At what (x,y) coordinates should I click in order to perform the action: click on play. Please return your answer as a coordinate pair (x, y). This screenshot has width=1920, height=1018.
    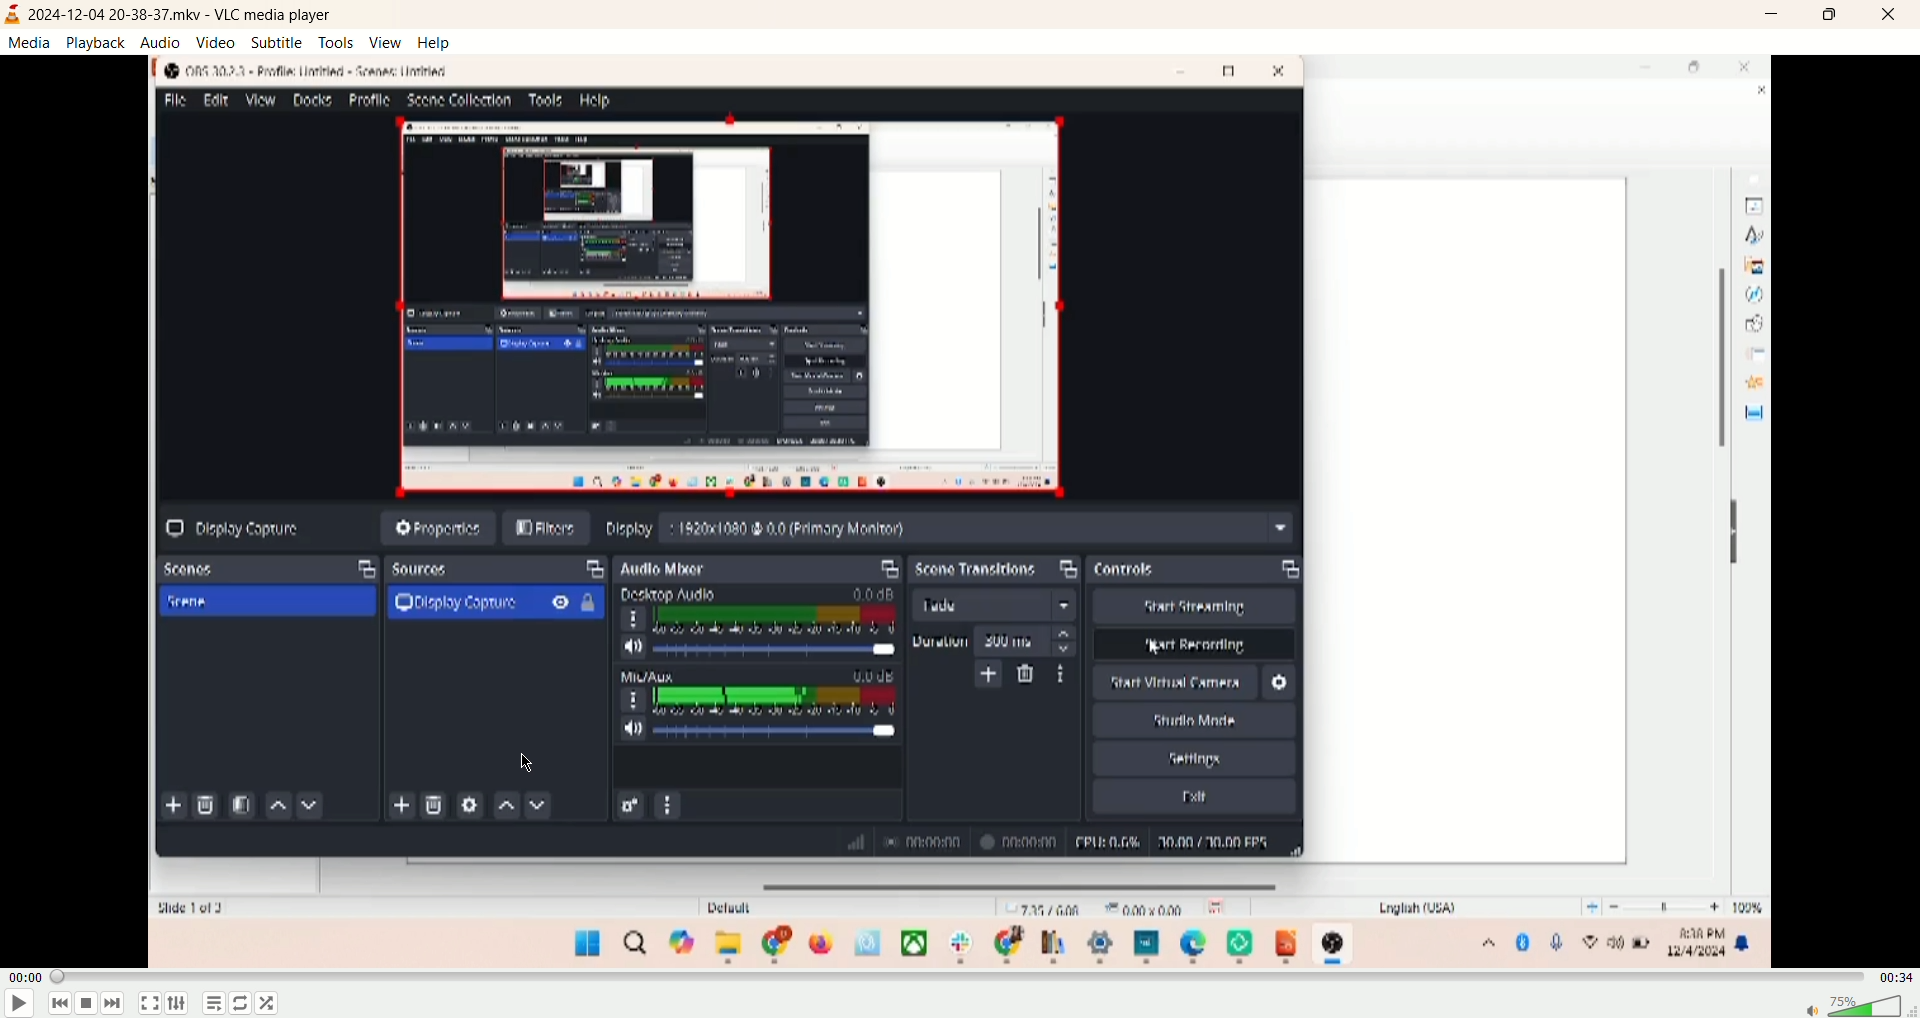
    Looking at the image, I should click on (18, 1003).